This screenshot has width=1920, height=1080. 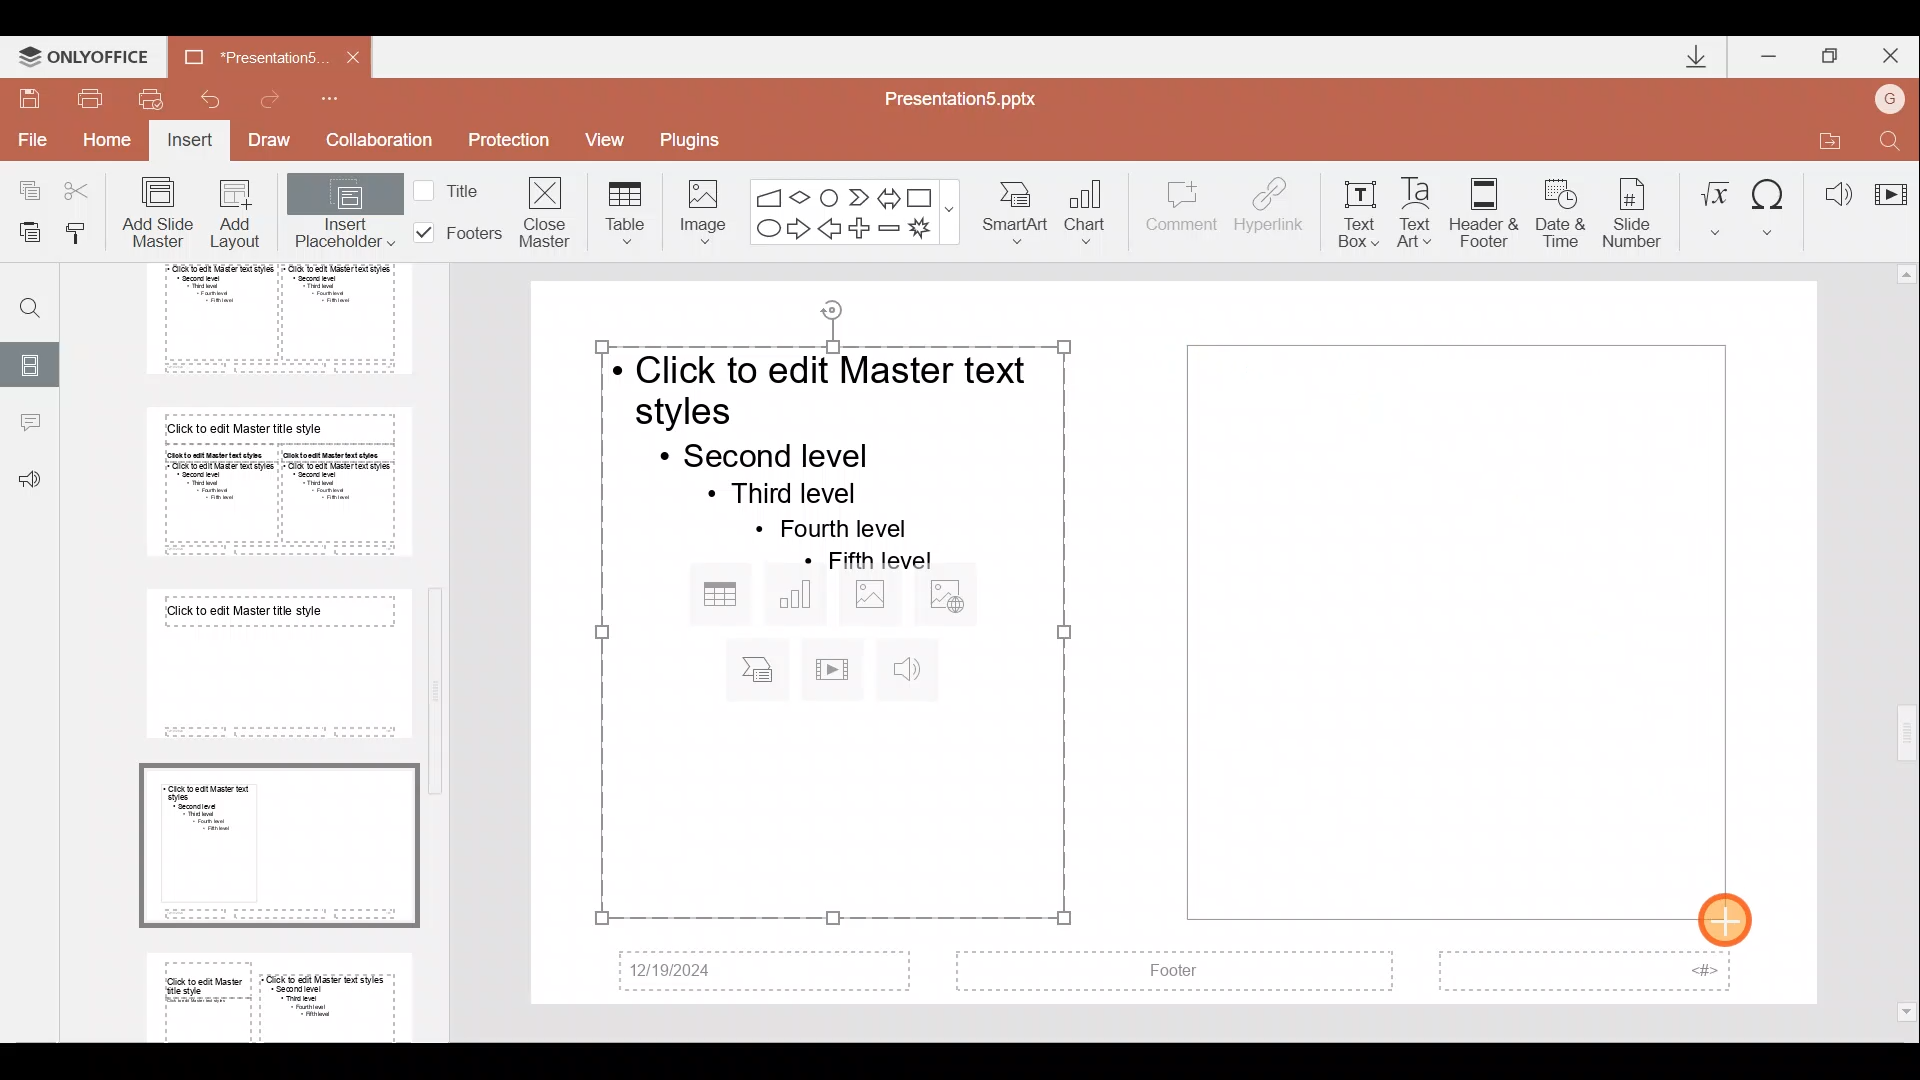 I want to click on Symbol, so click(x=1771, y=205).